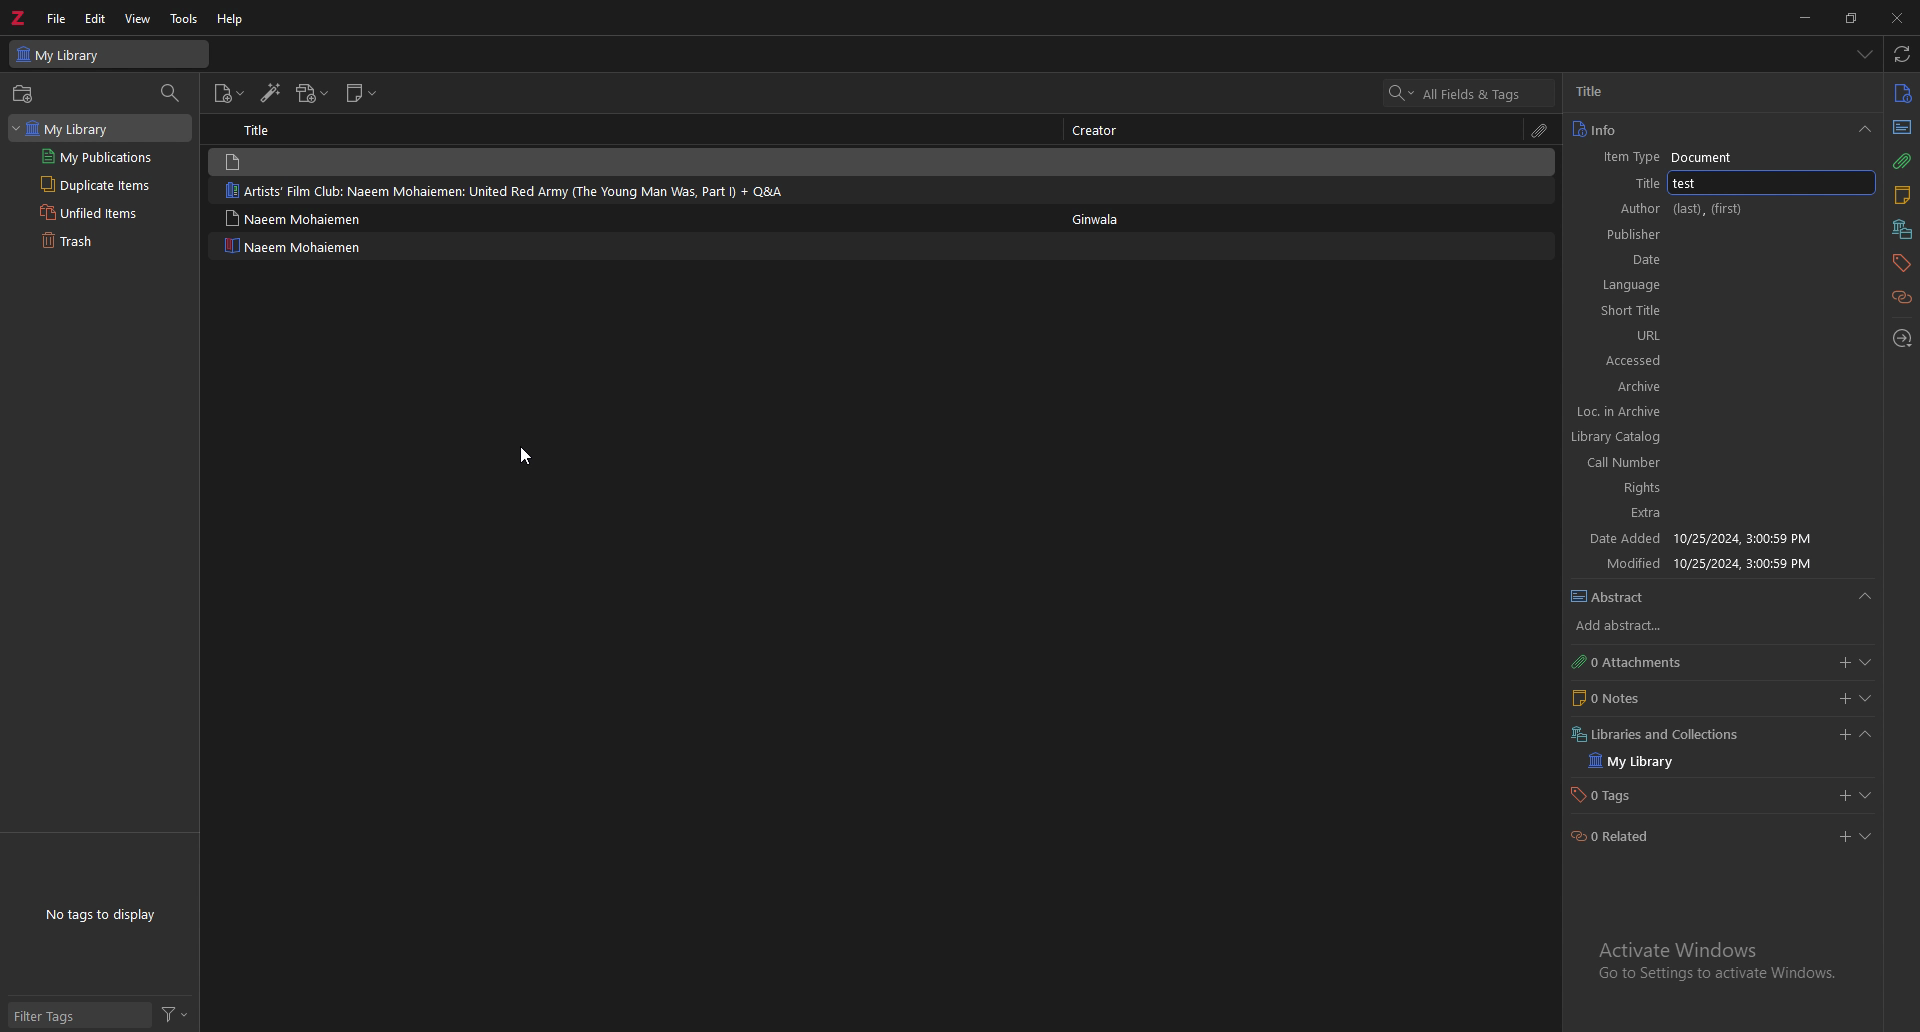  What do you see at coordinates (180, 1014) in the screenshot?
I see `Filter` at bounding box center [180, 1014].